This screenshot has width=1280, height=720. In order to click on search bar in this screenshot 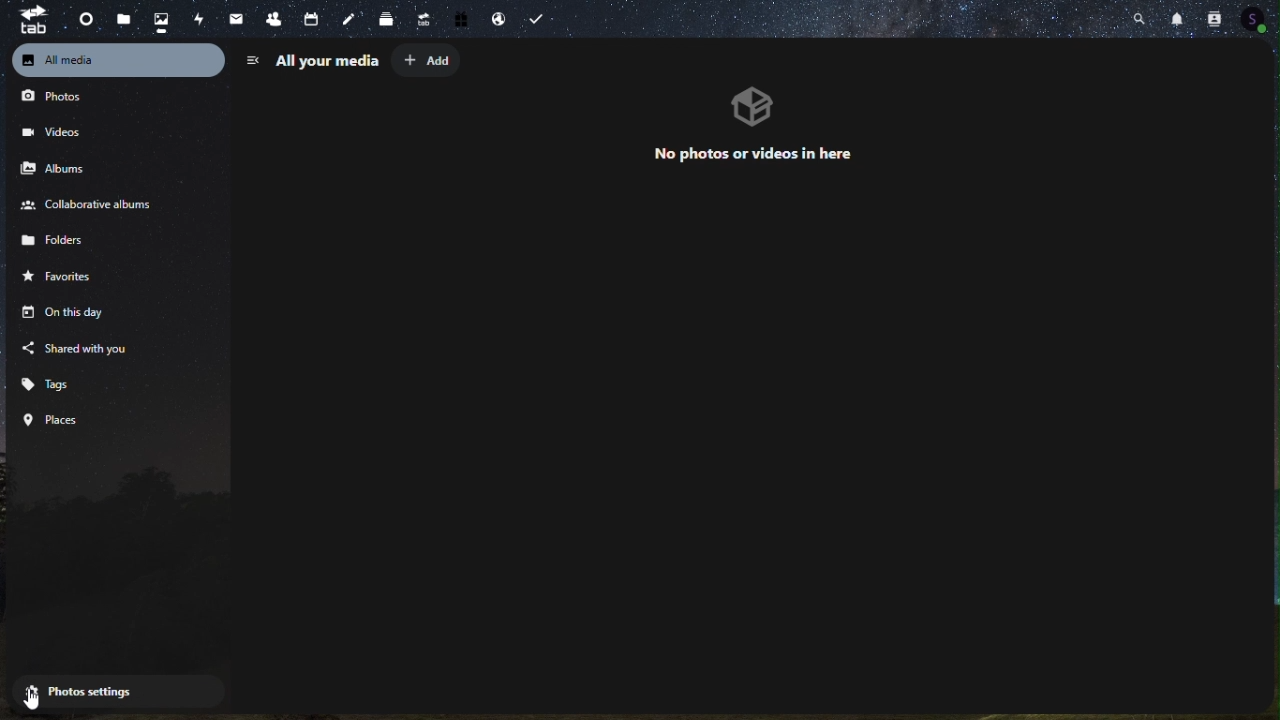, I will do `click(1143, 19)`.